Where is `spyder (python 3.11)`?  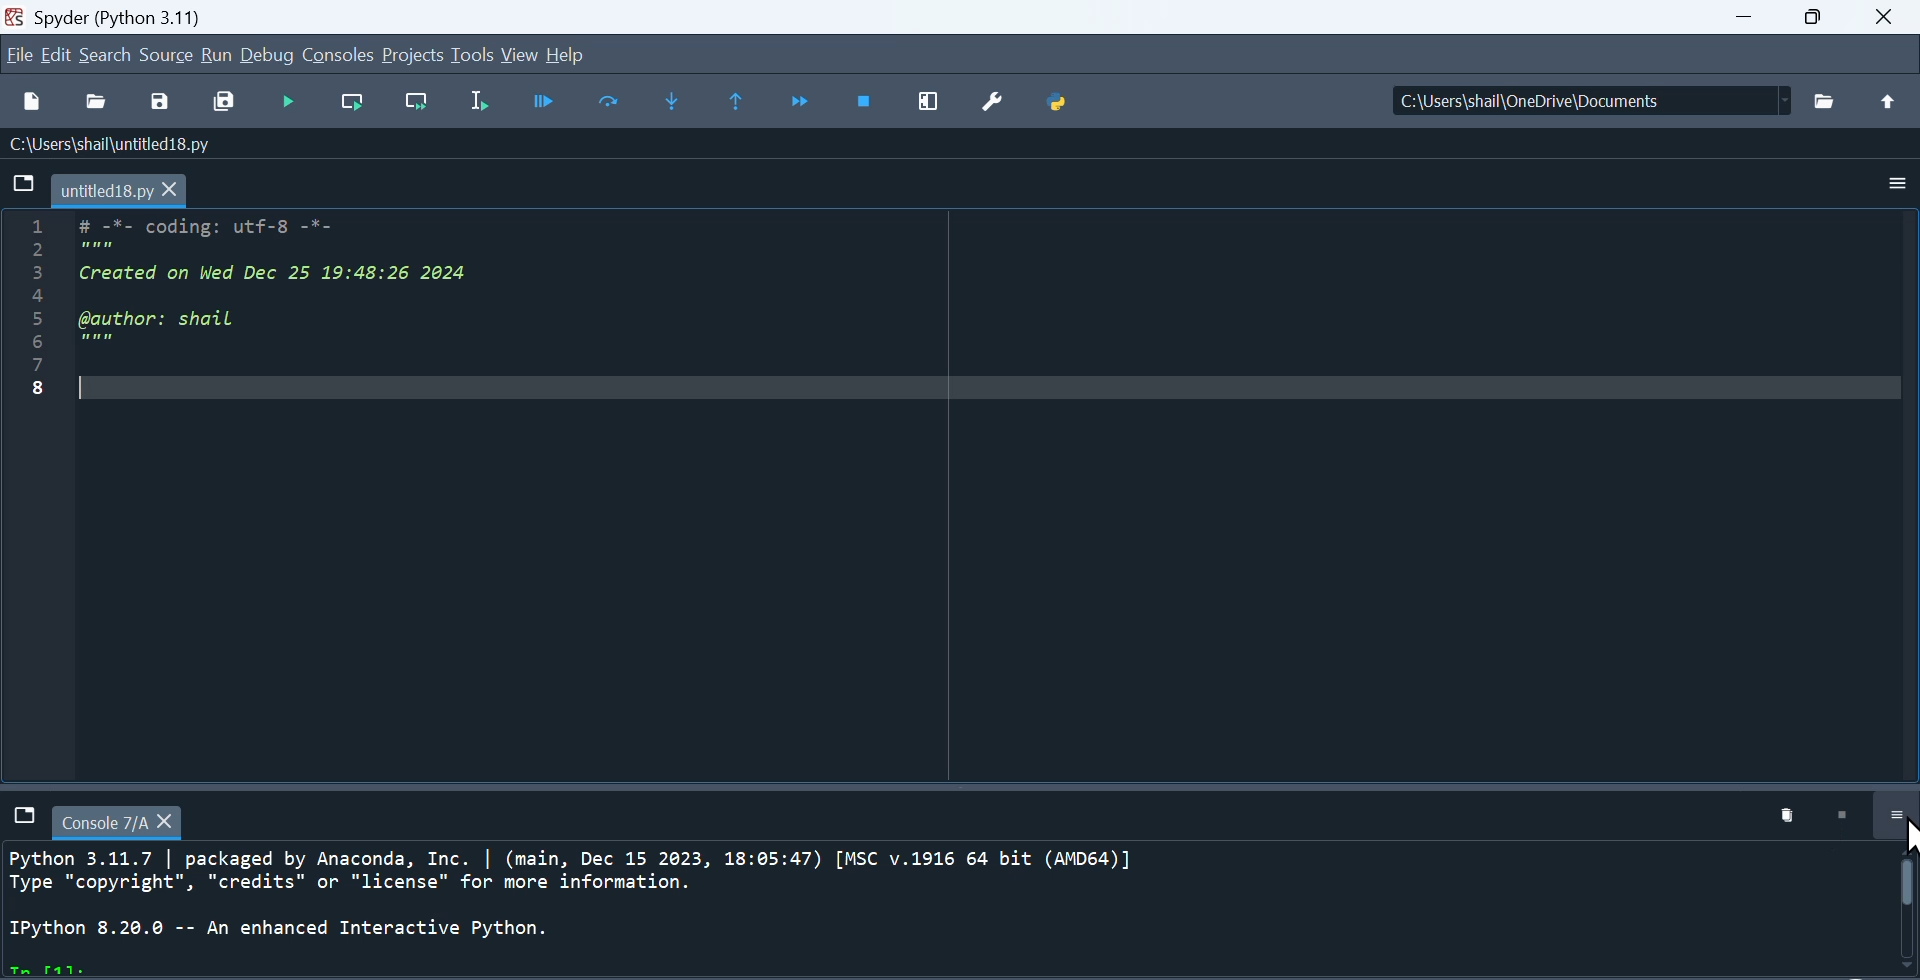
spyder (python 3.11) is located at coordinates (137, 19).